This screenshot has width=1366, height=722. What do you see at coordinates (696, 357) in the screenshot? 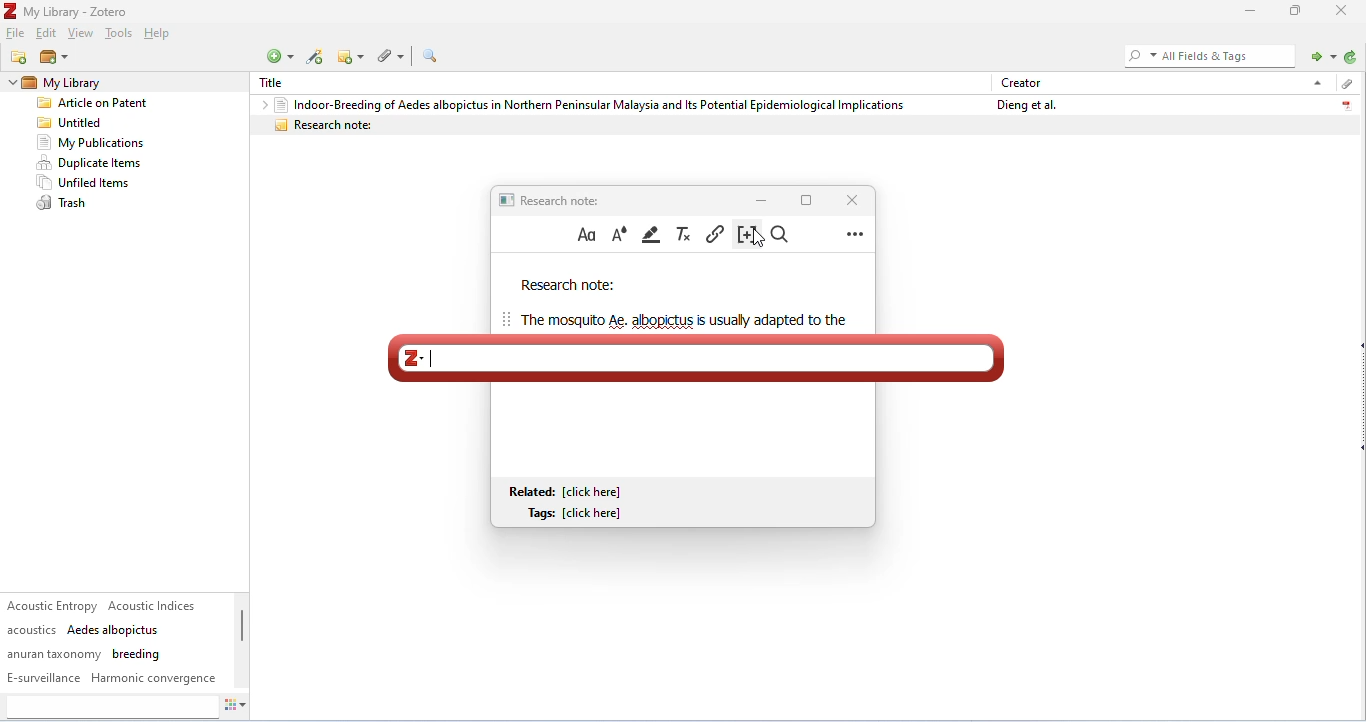
I see `typing intext citation` at bounding box center [696, 357].